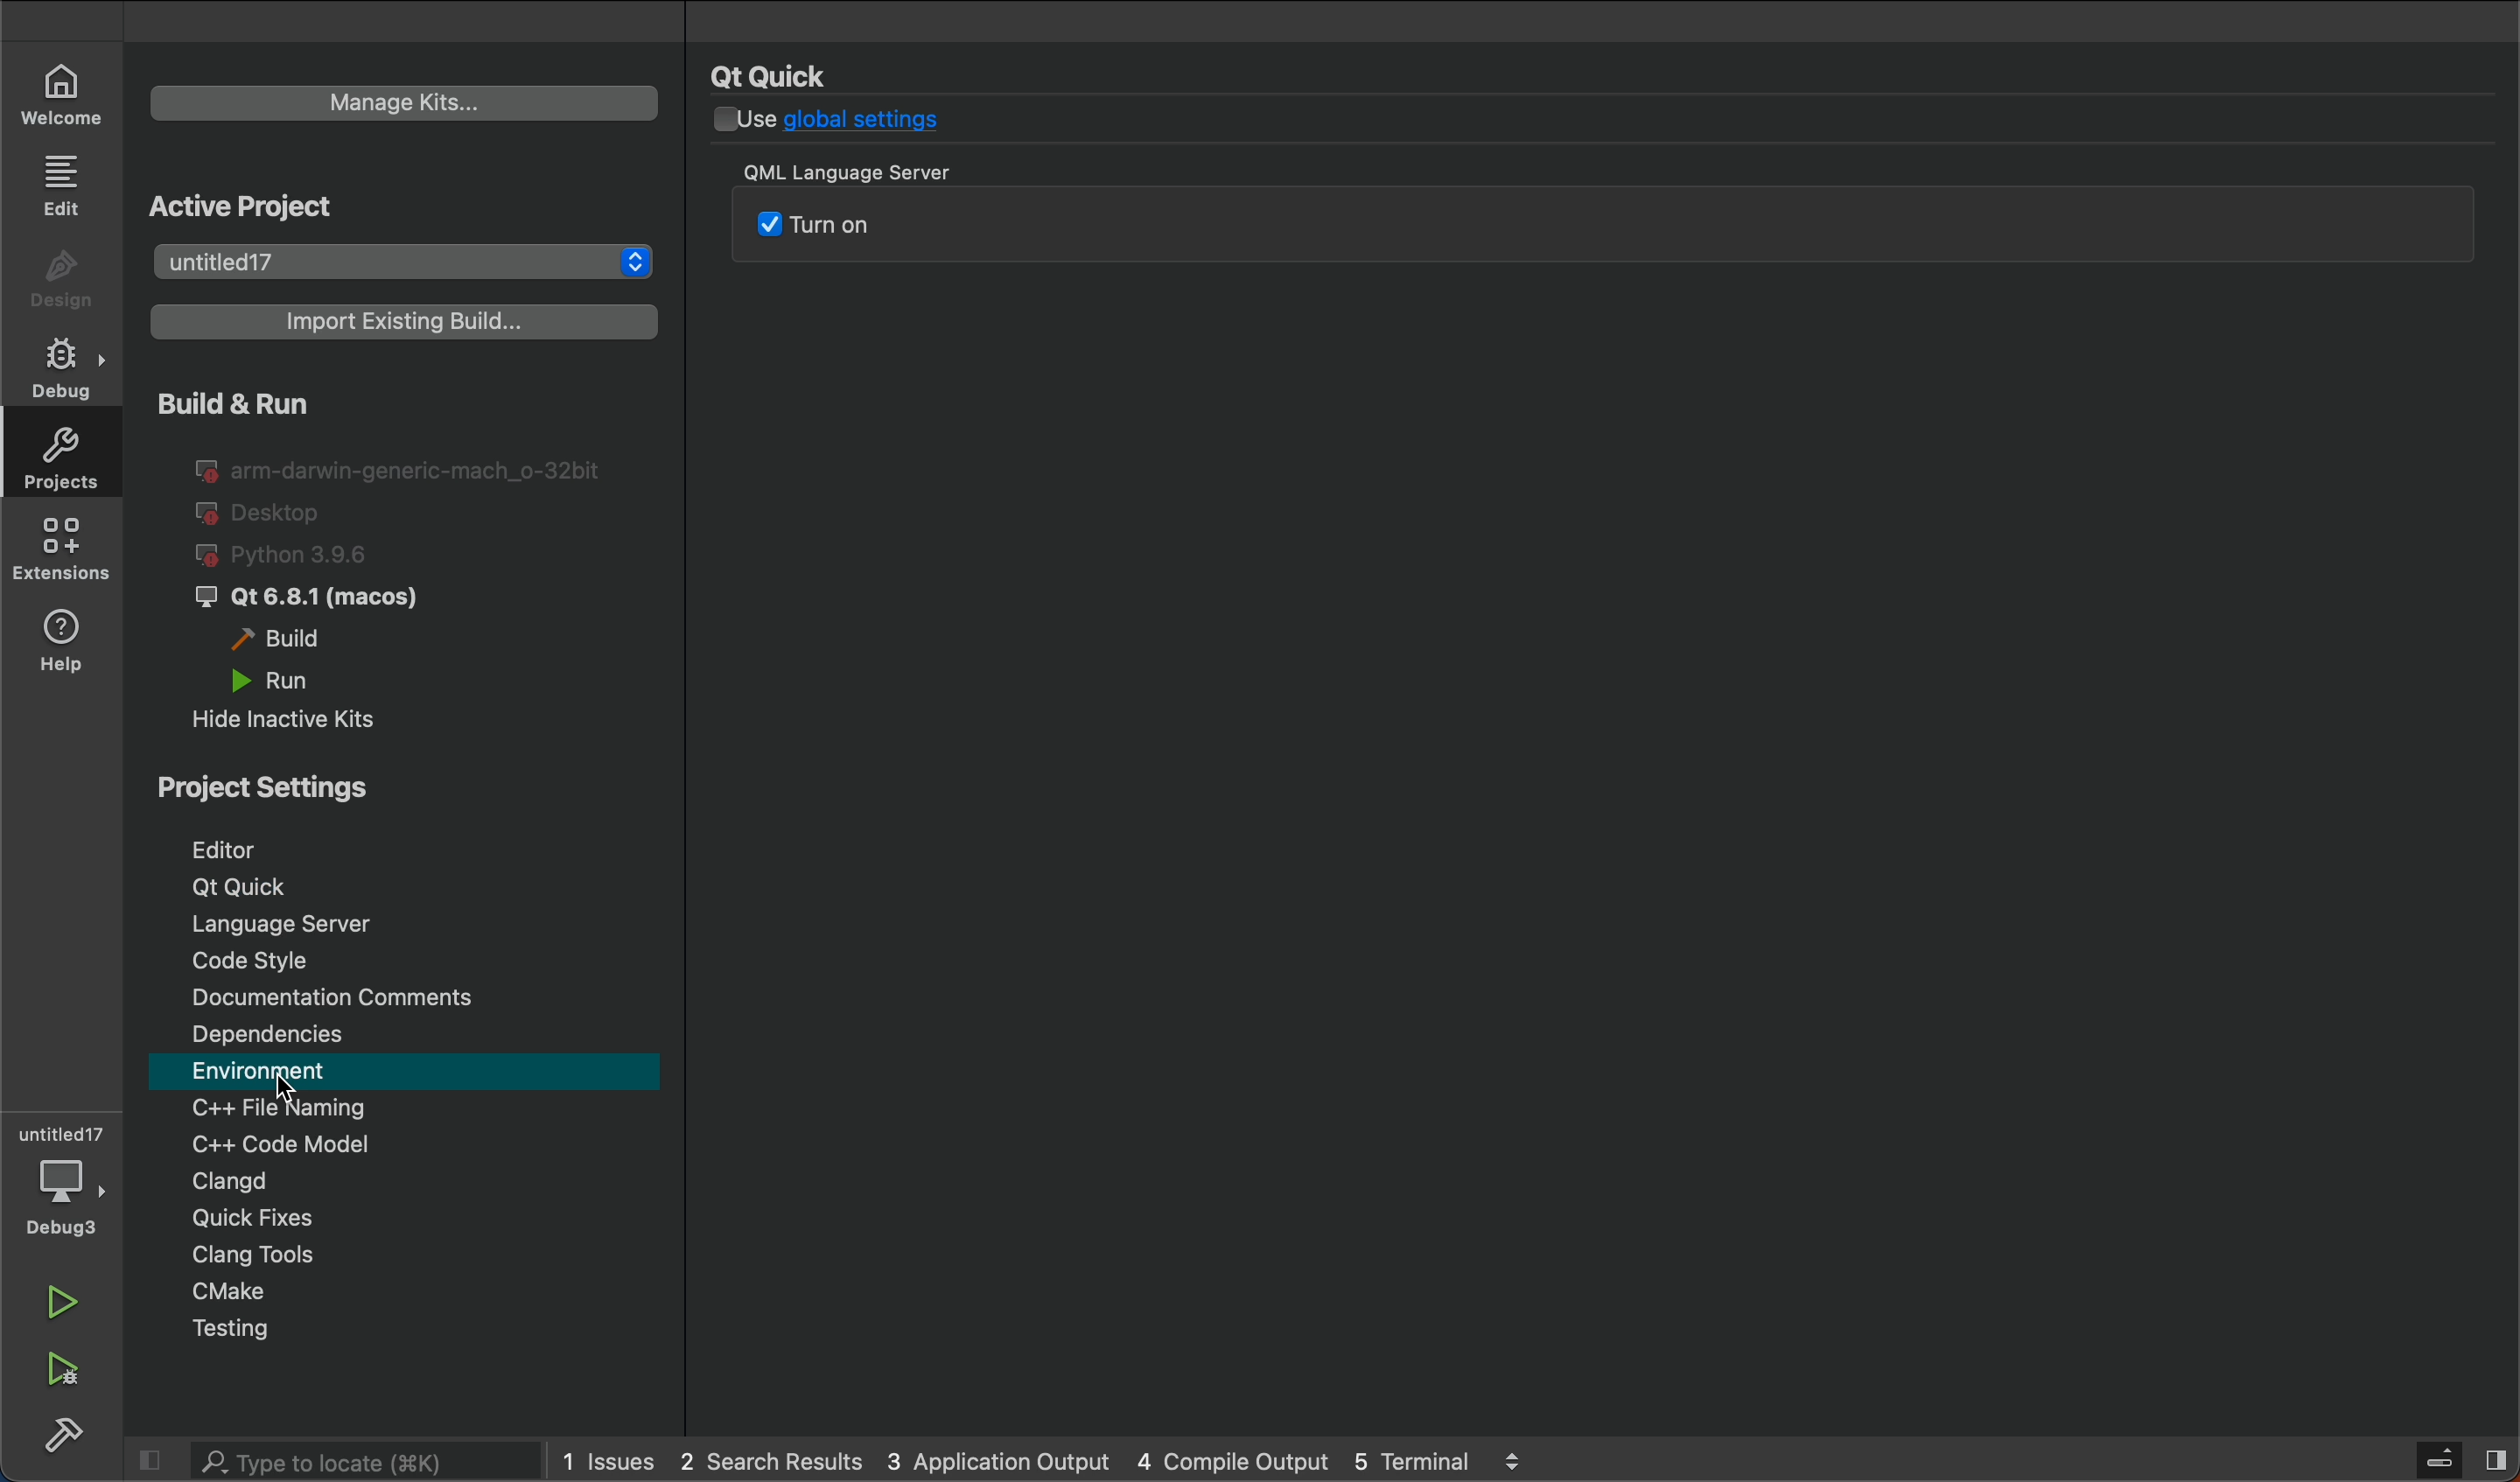  Describe the element at coordinates (67, 361) in the screenshot. I see `debug` at that location.